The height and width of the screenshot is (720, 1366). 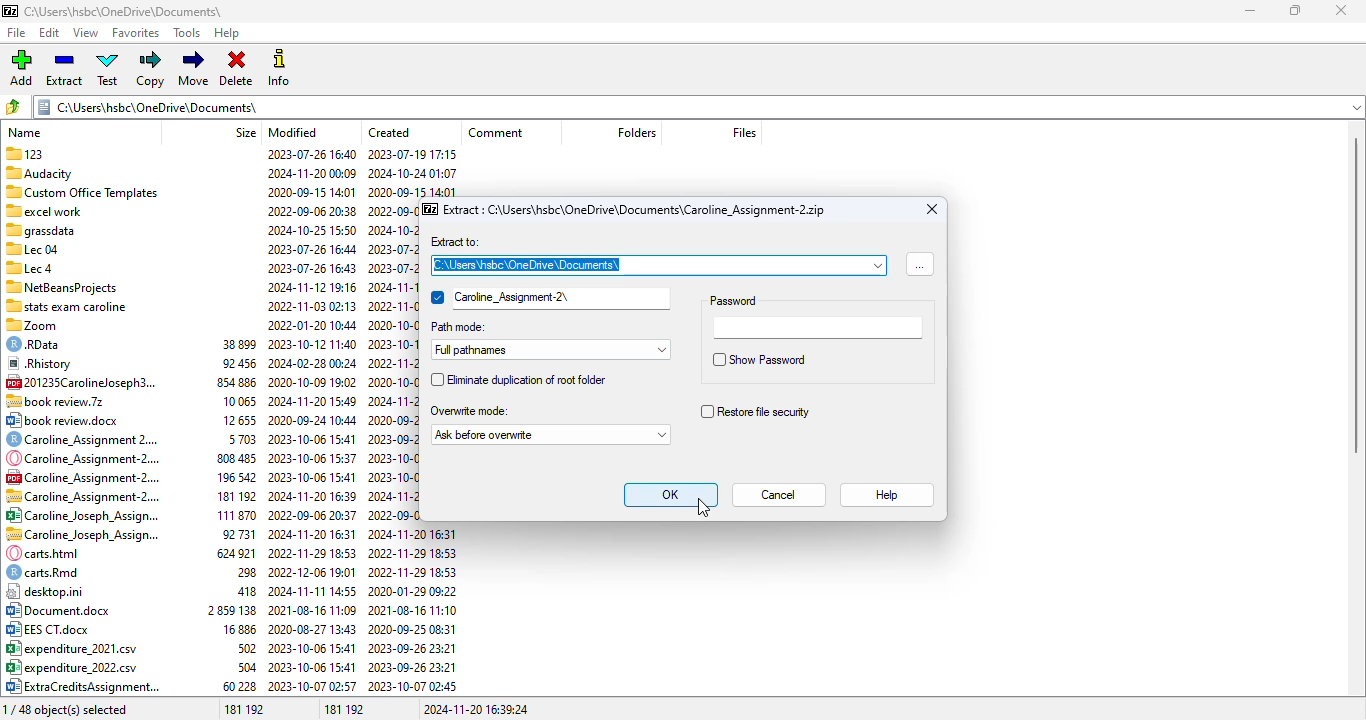 What do you see at coordinates (635, 210) in the screenshot?
I see `.zip file` at bounding box center [635, 210].